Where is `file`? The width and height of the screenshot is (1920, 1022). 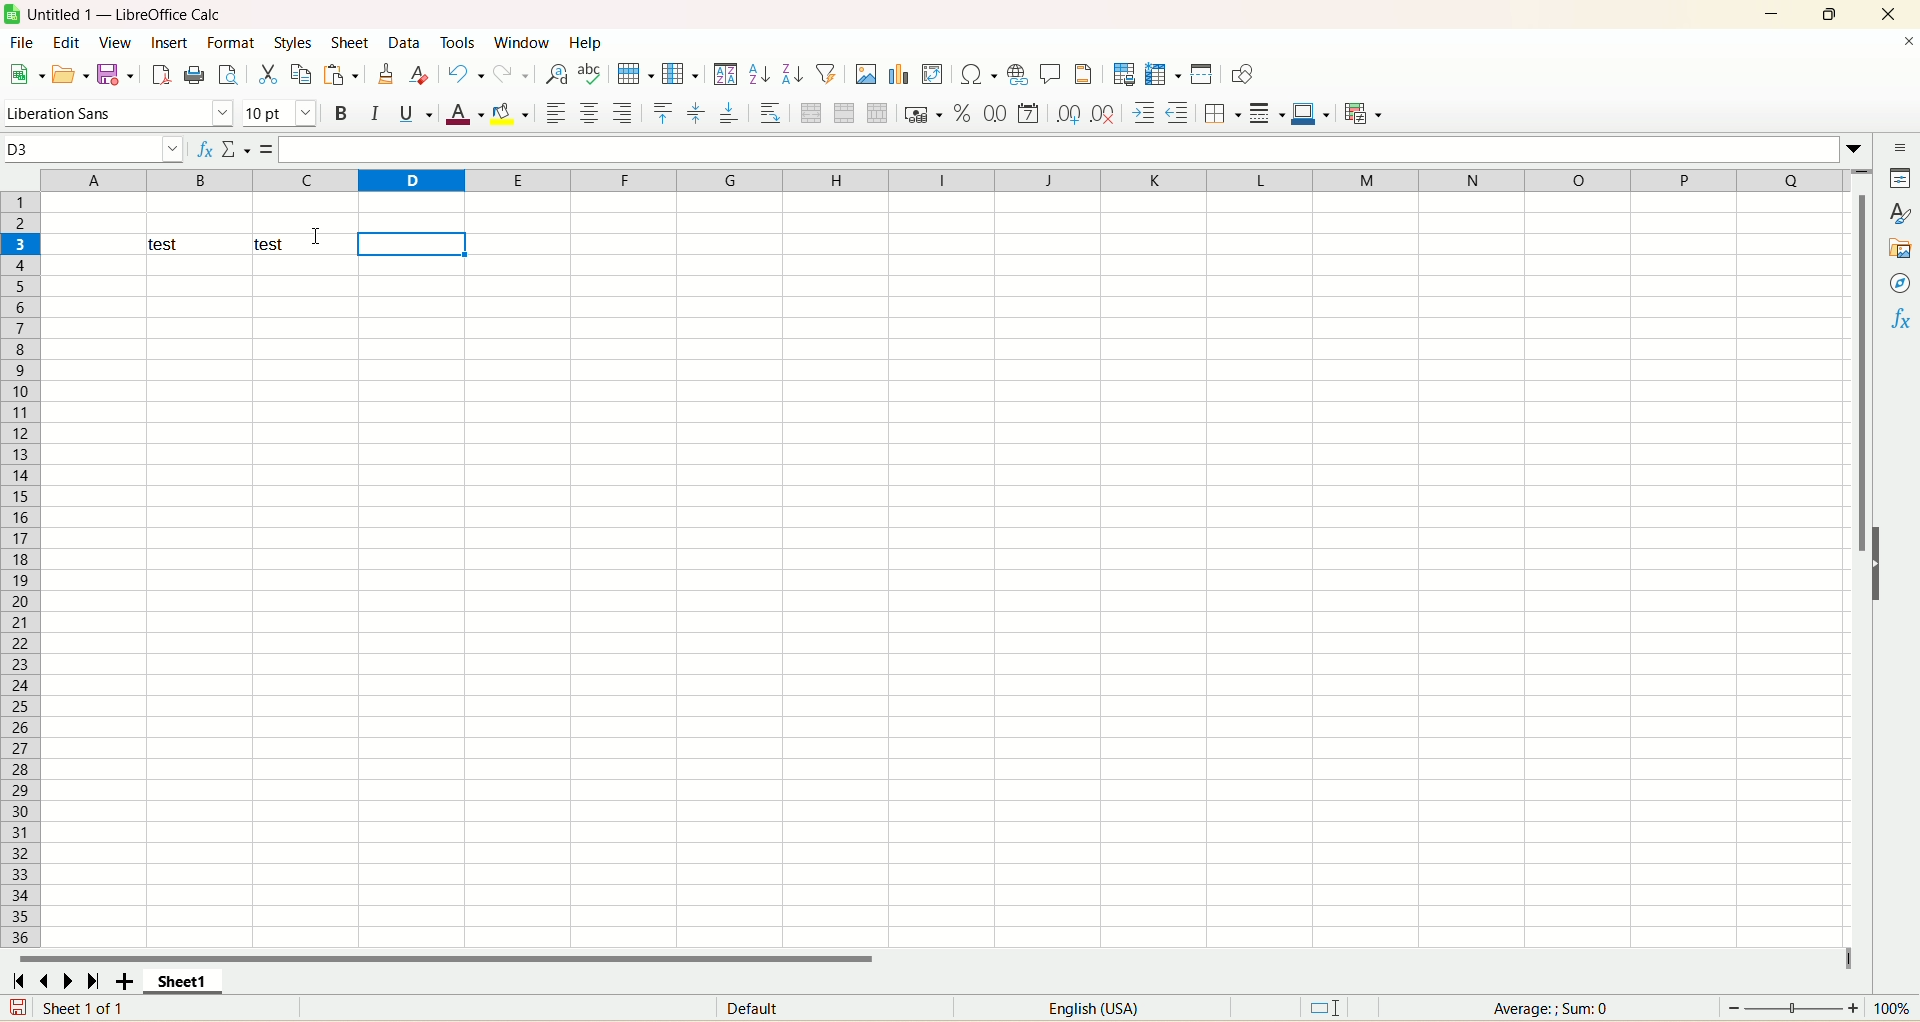
file is located at coordinates (22, 42).